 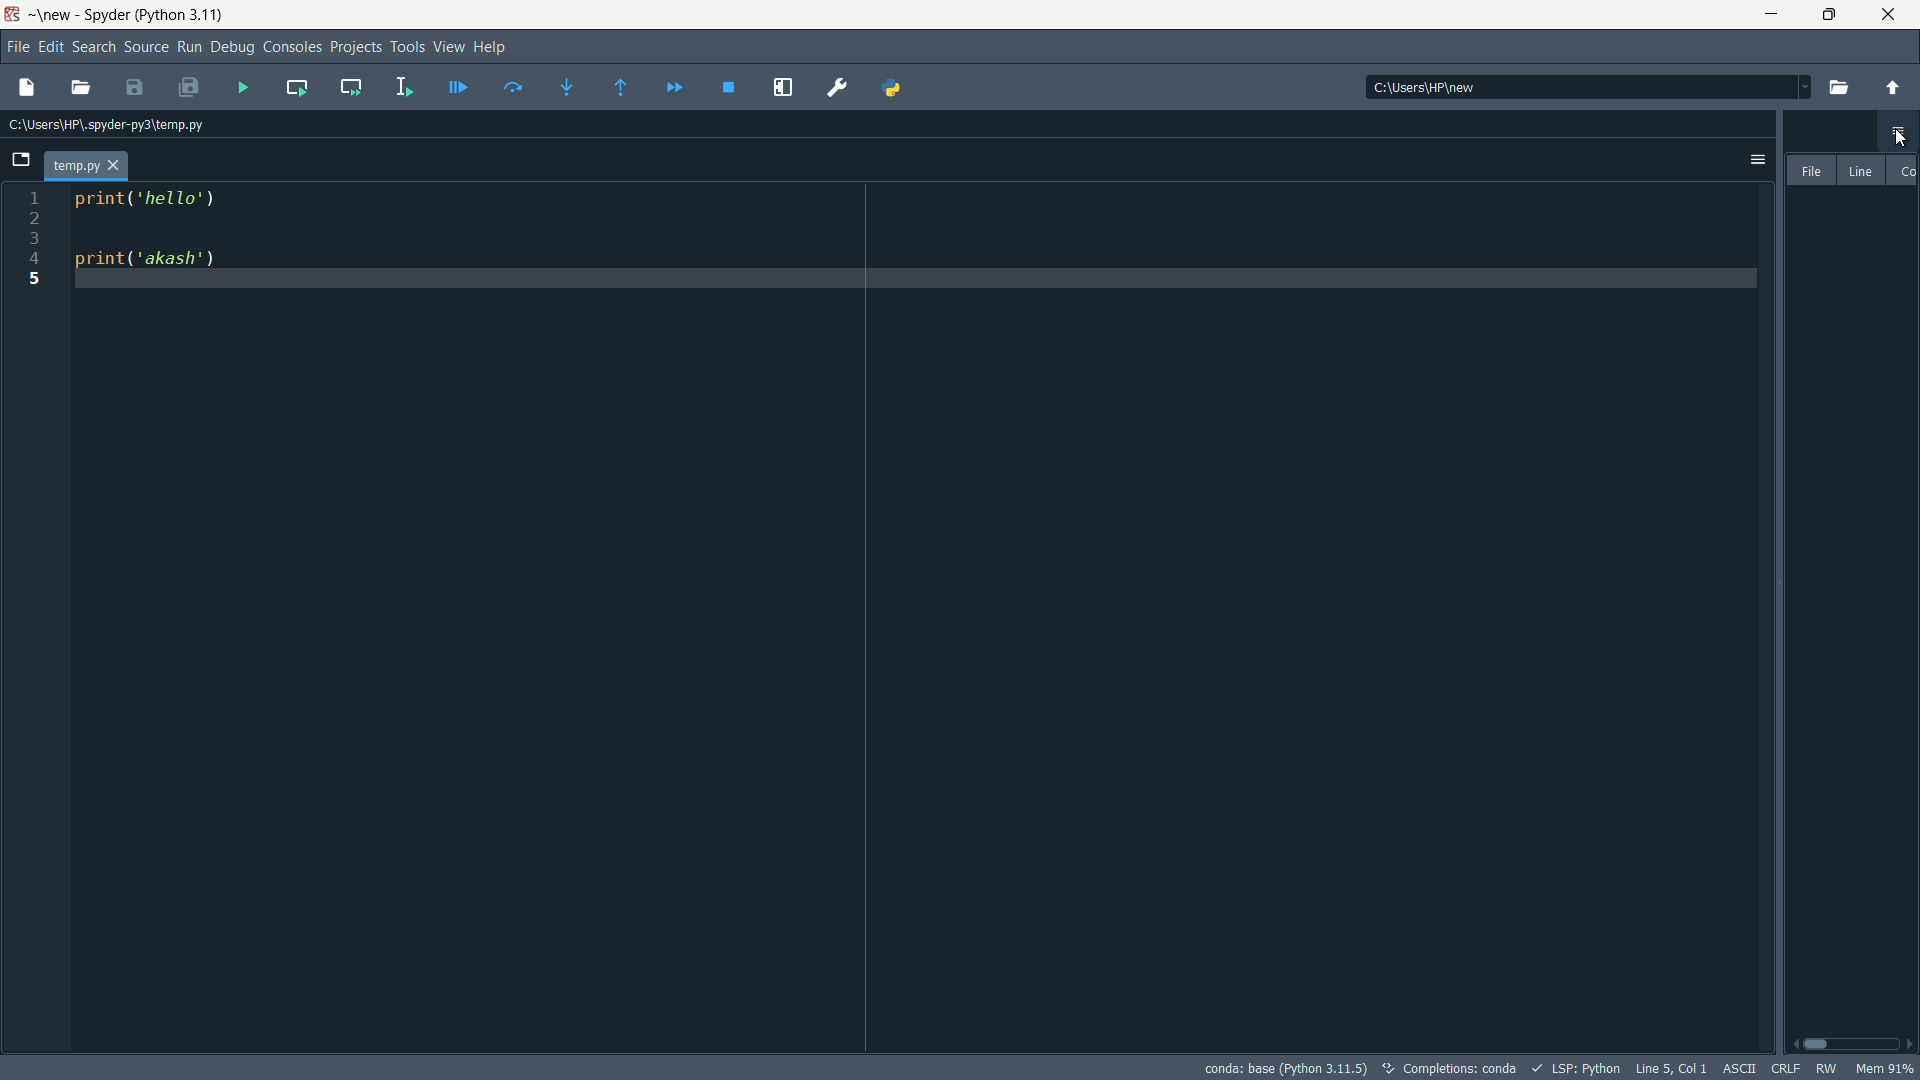 I want to click on interpreter, so click(x=1287, y=1067).